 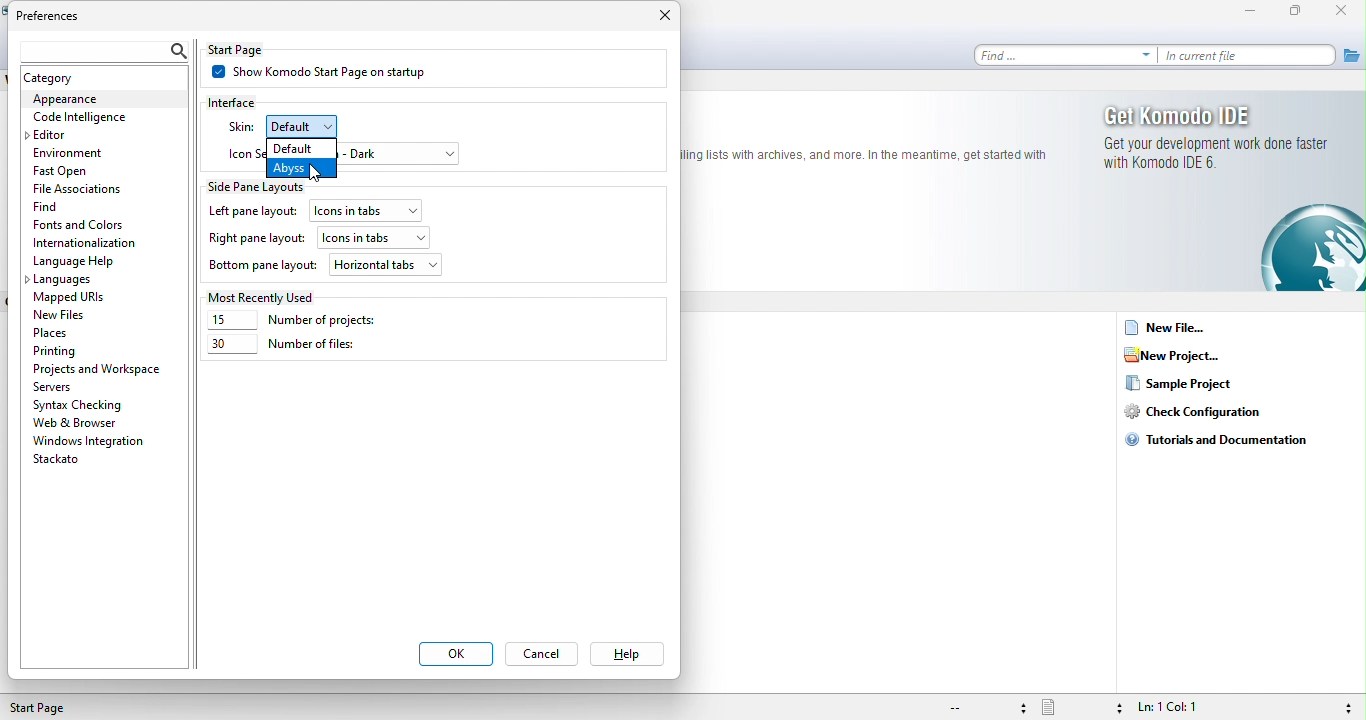 What do you see at coordinates (1310, 250) in the screenshot?
I see `logo` at bounding box center [1310, 250].